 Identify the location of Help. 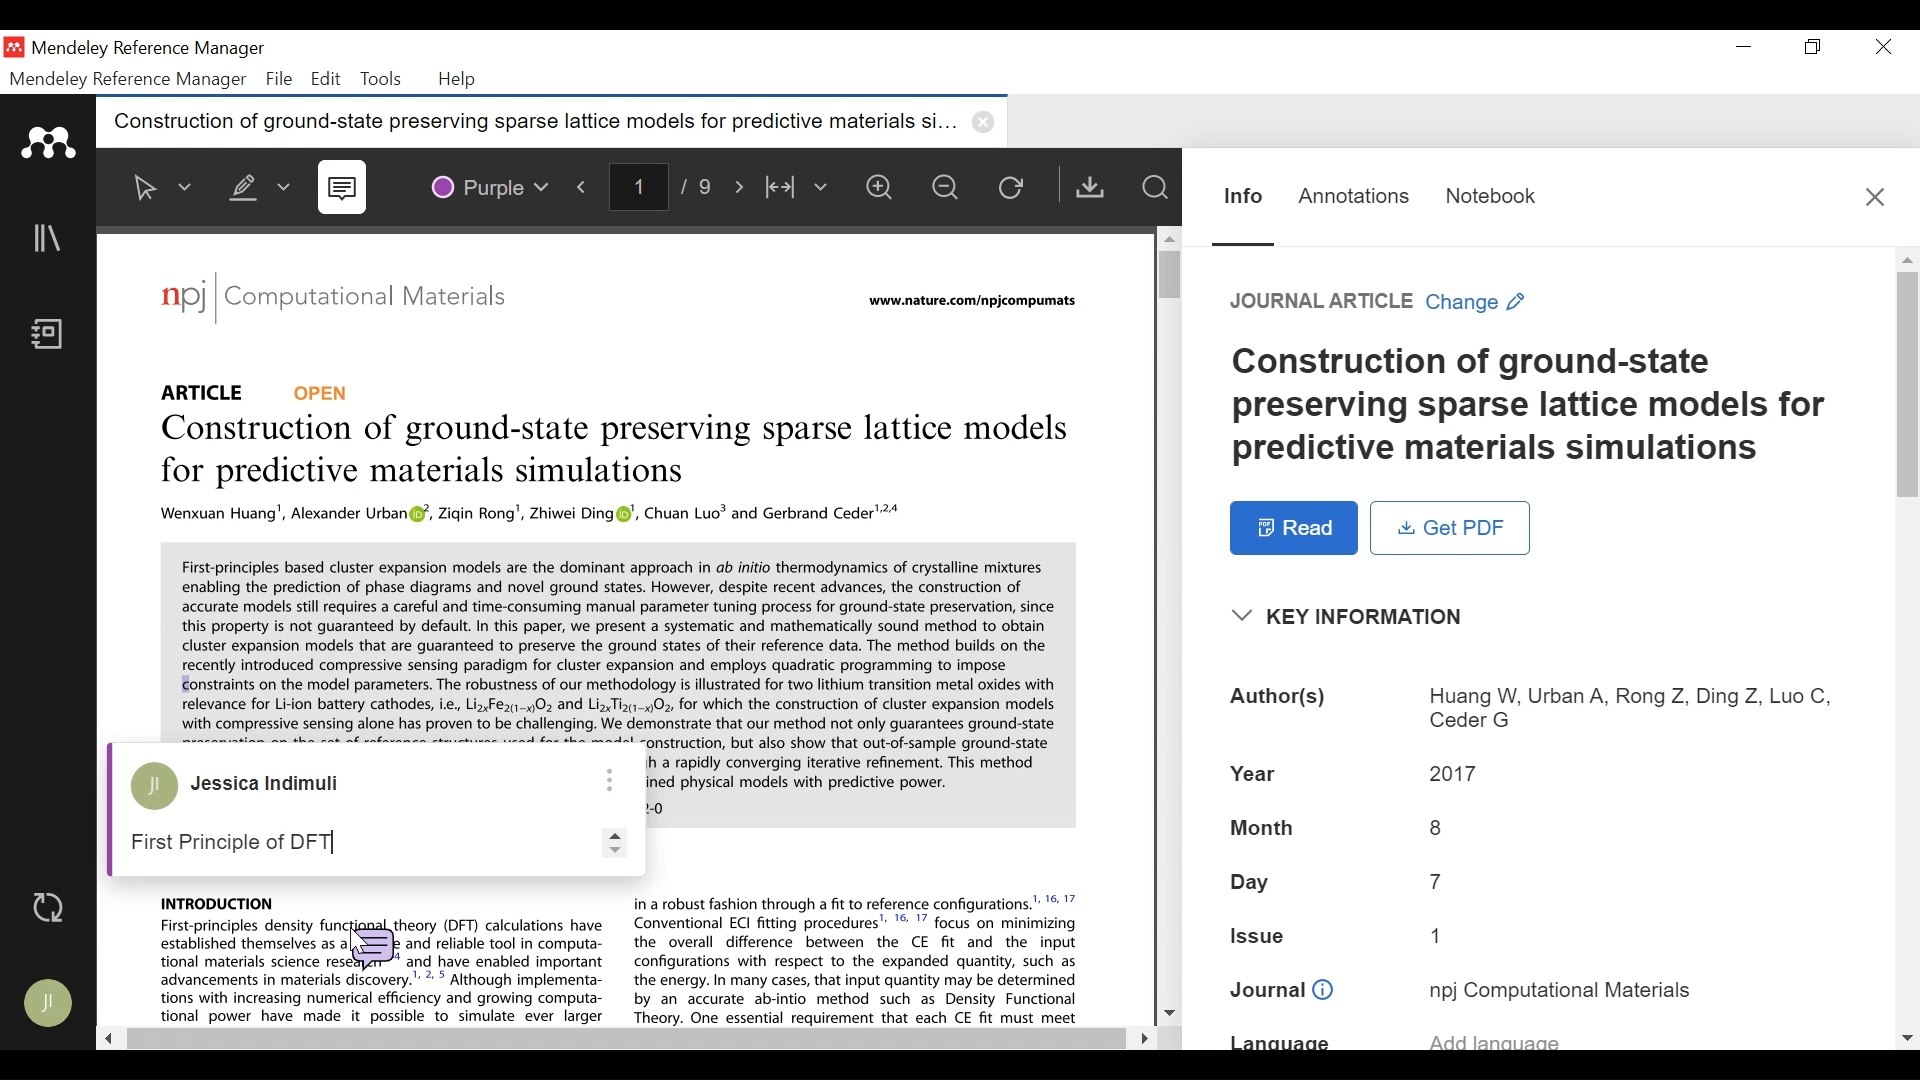
(460, 81).